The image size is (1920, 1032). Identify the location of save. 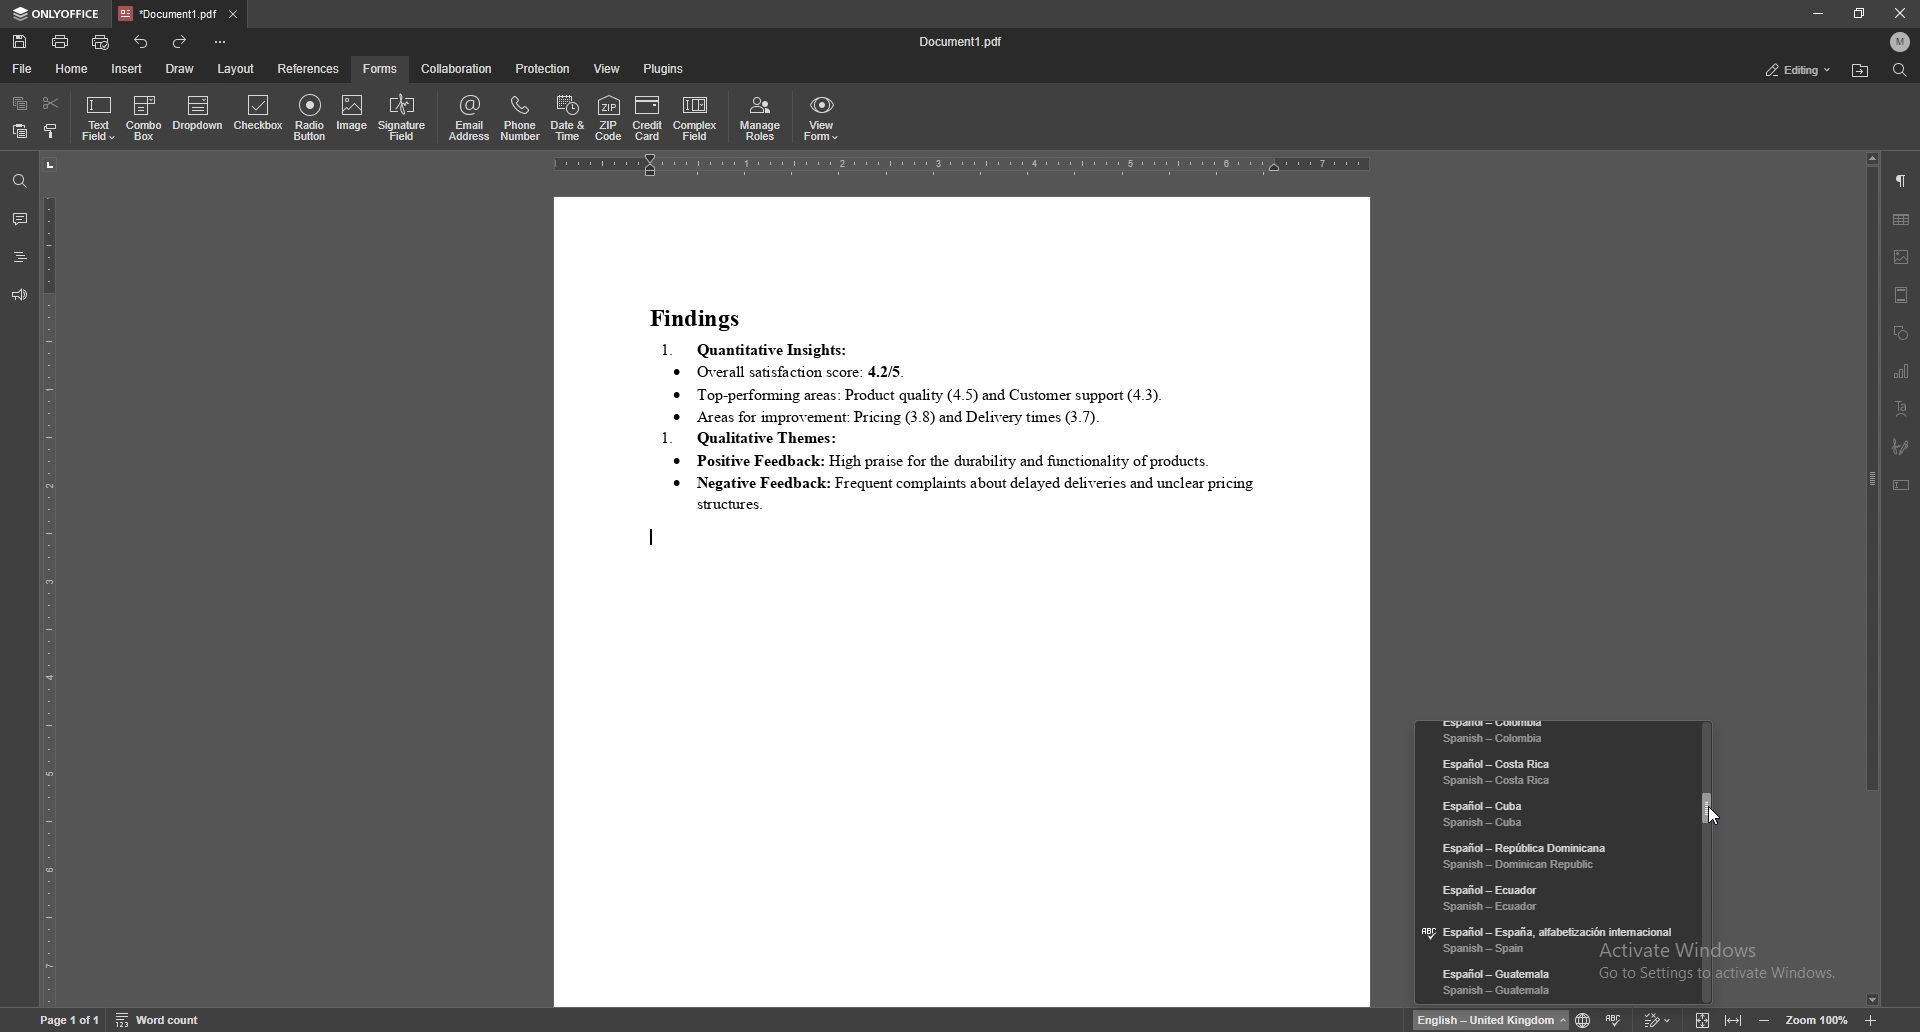
(20, 42).